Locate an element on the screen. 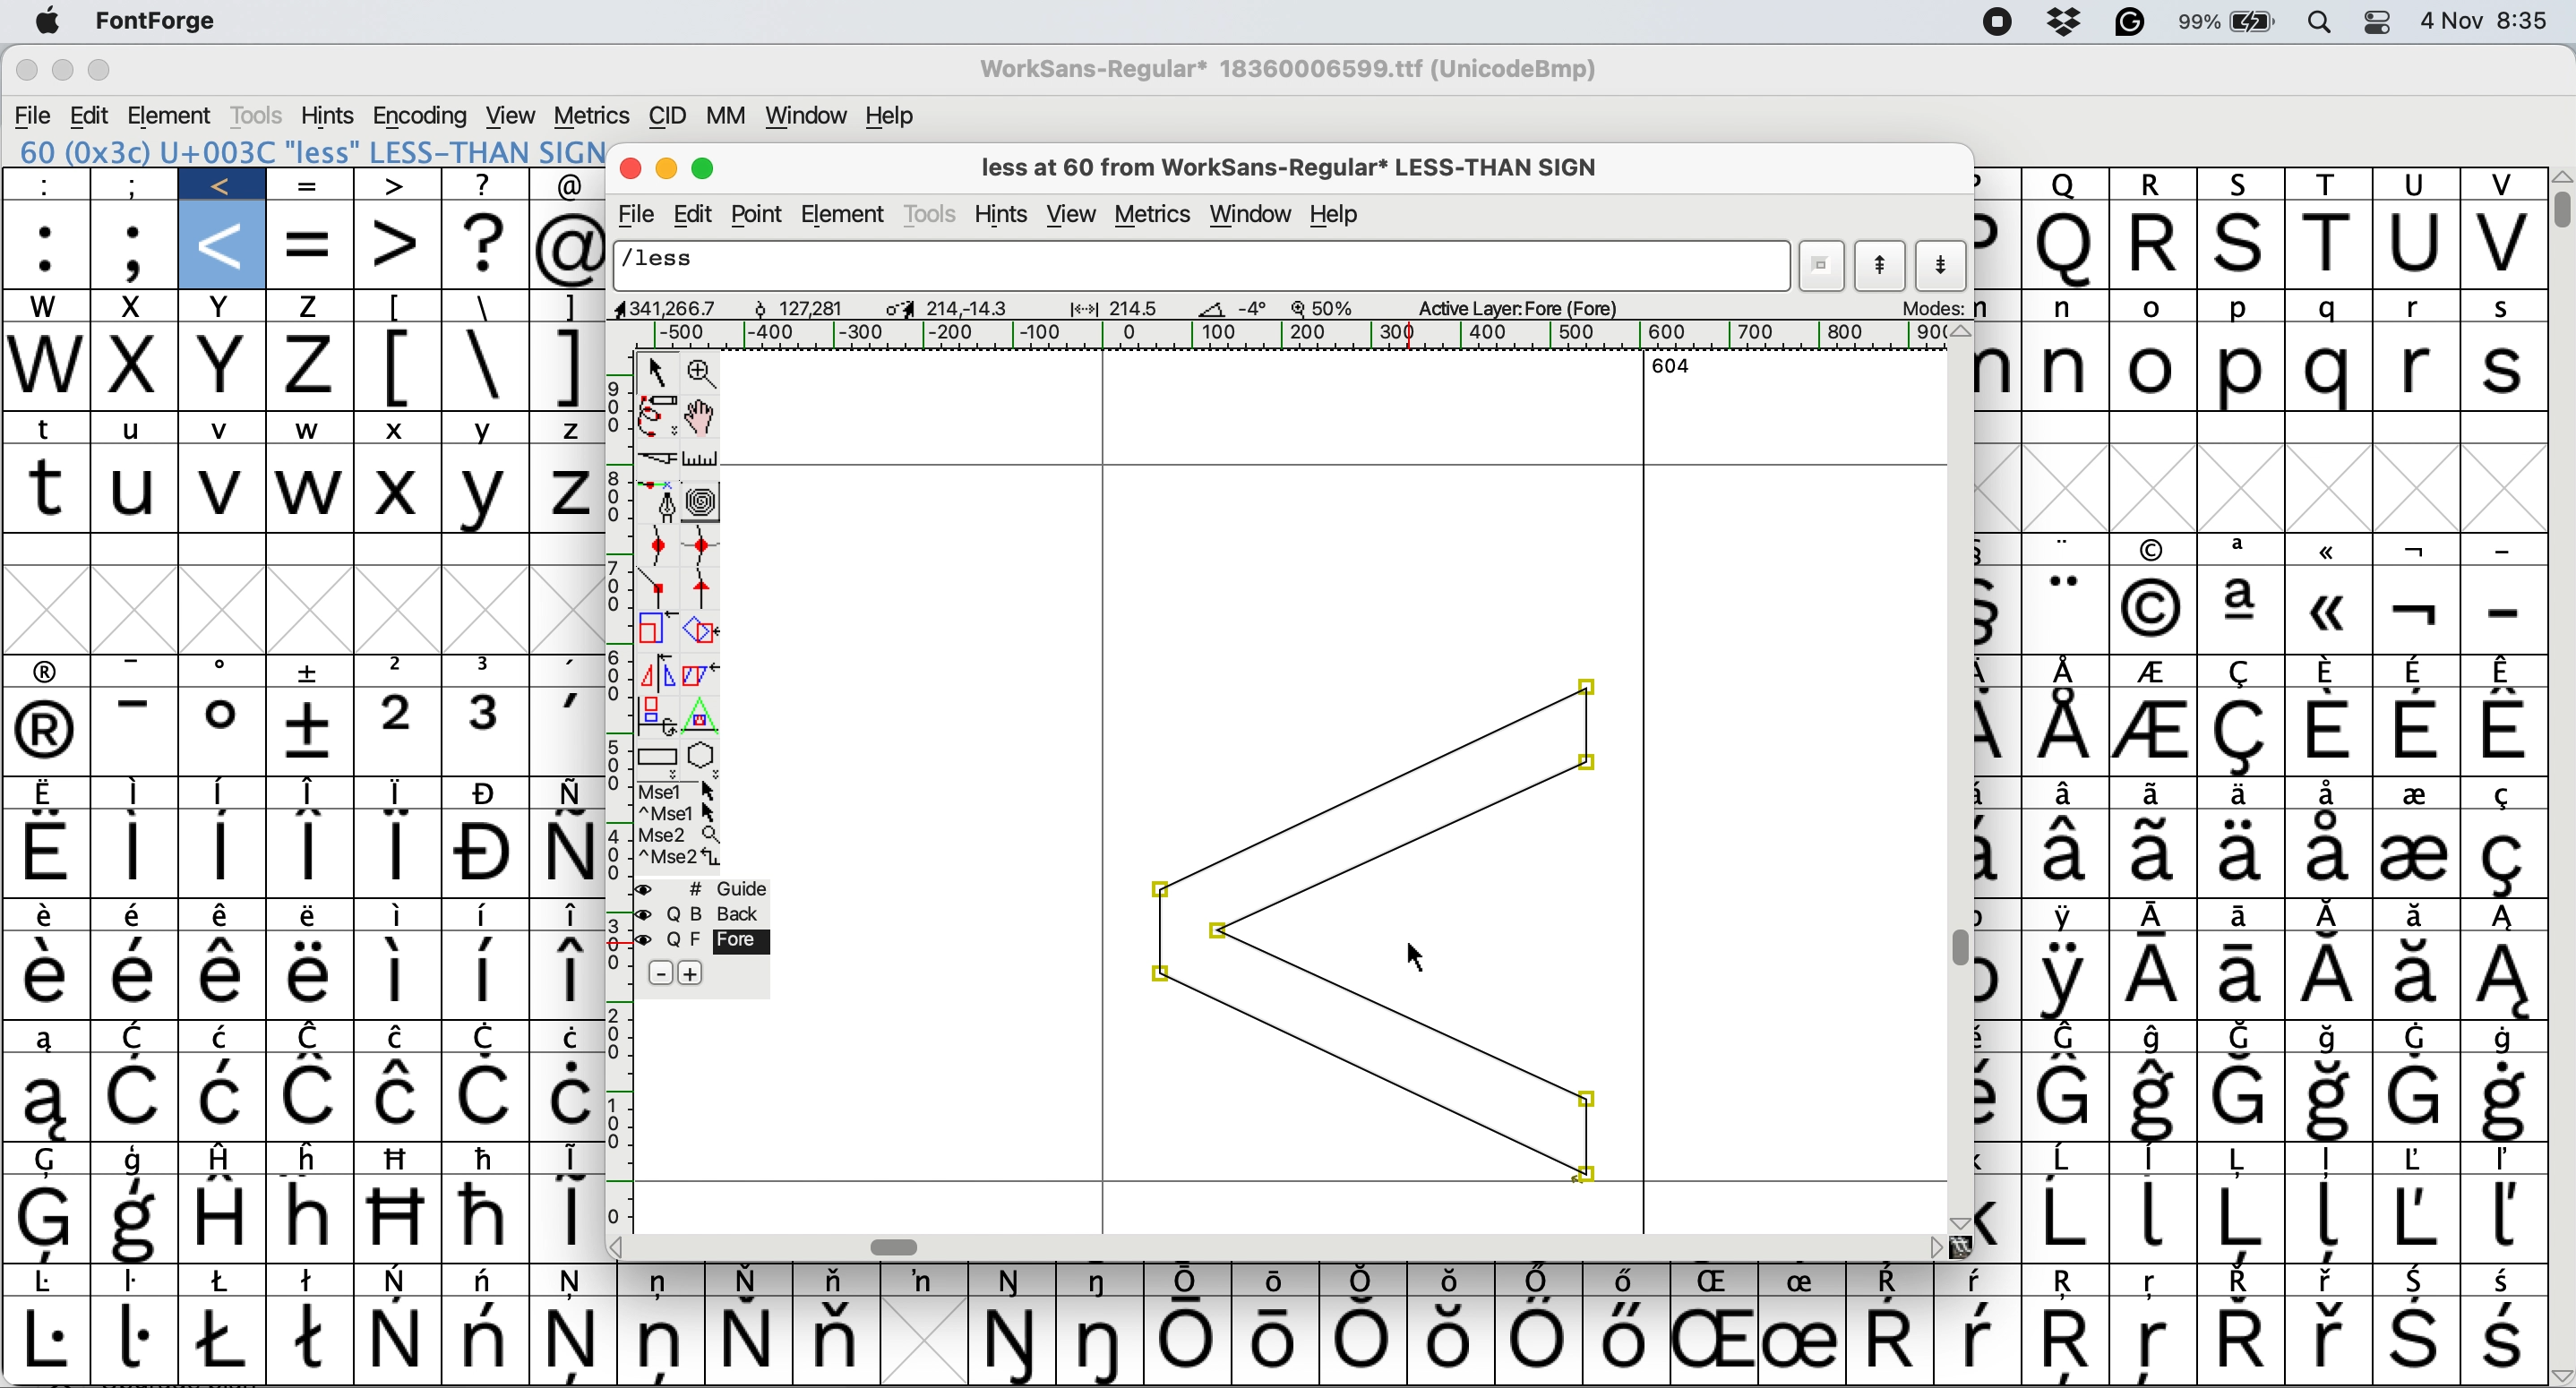 Image resolution: width=2576 pixels, height=1388 pixels. 604 is located at coordinates (1675, 370).